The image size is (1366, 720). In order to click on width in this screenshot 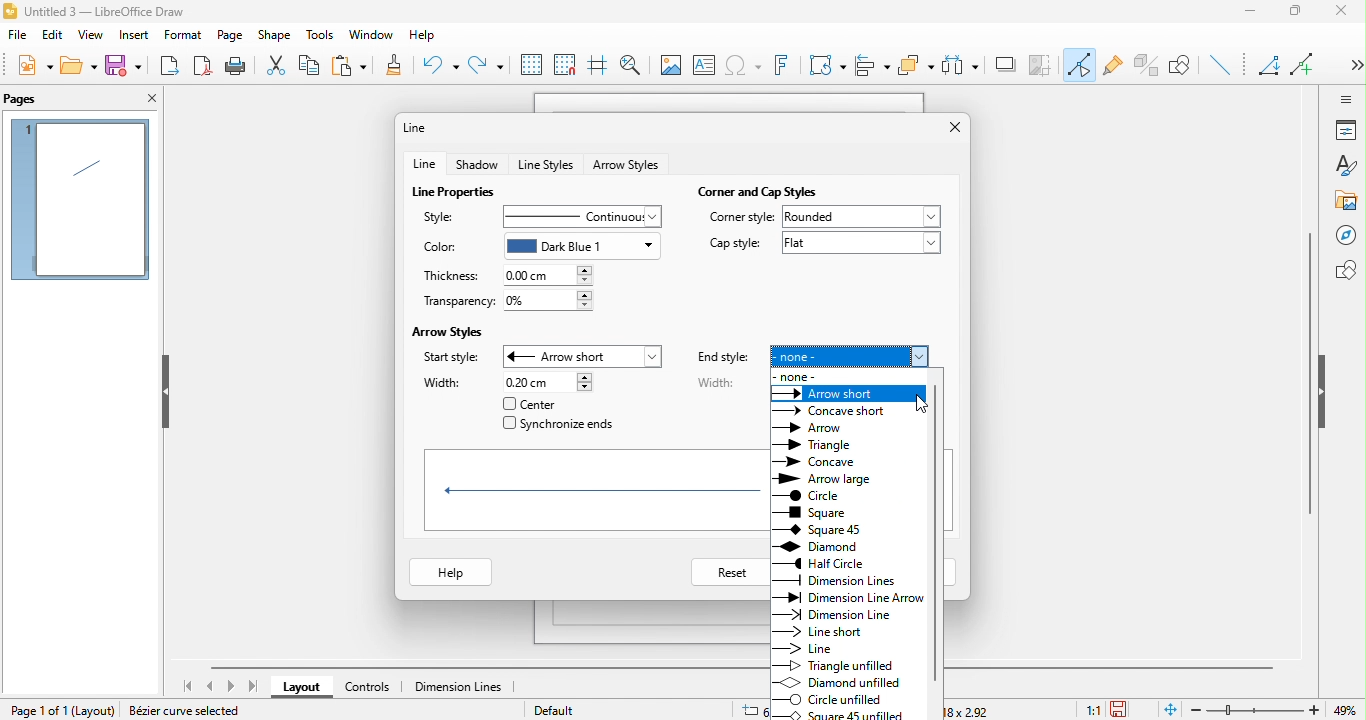, I will do `click(717, 386)`.